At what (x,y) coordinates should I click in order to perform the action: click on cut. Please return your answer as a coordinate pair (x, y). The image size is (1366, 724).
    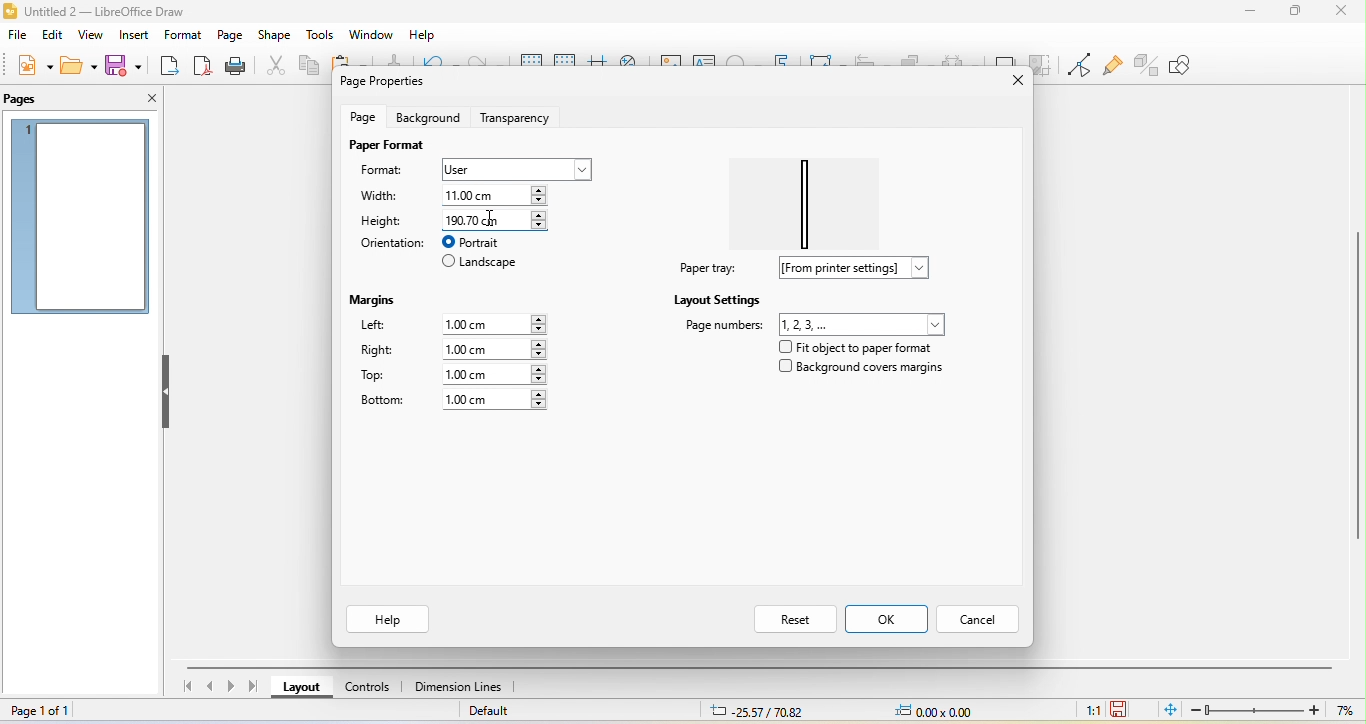
    Looking at the image, I should click on (272, 65).